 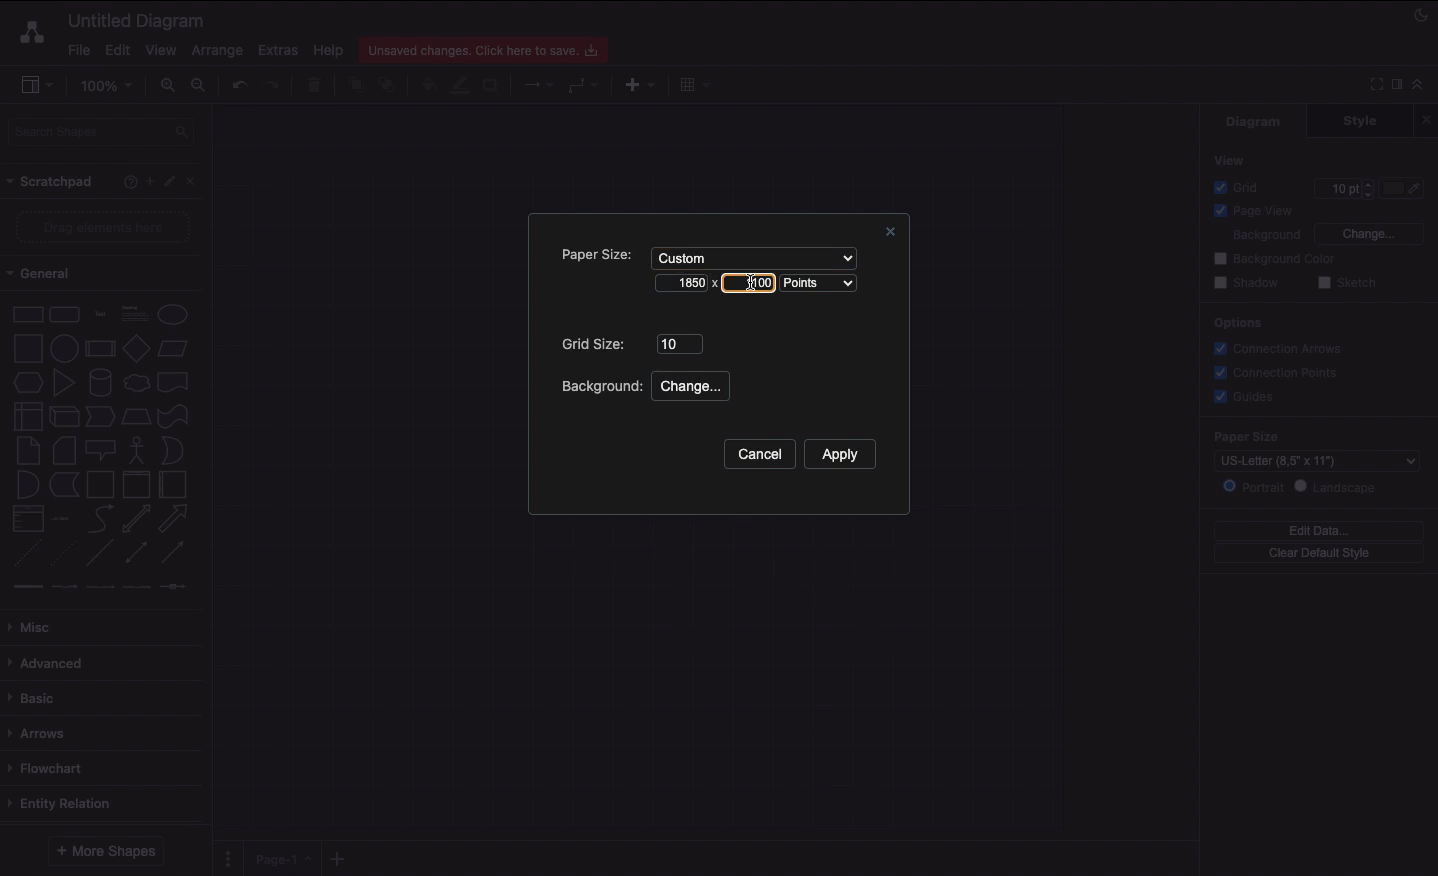 What do you see at coordinates (100, 484) in the screenshot?
I see `Container` at bounding box center [100, 484].